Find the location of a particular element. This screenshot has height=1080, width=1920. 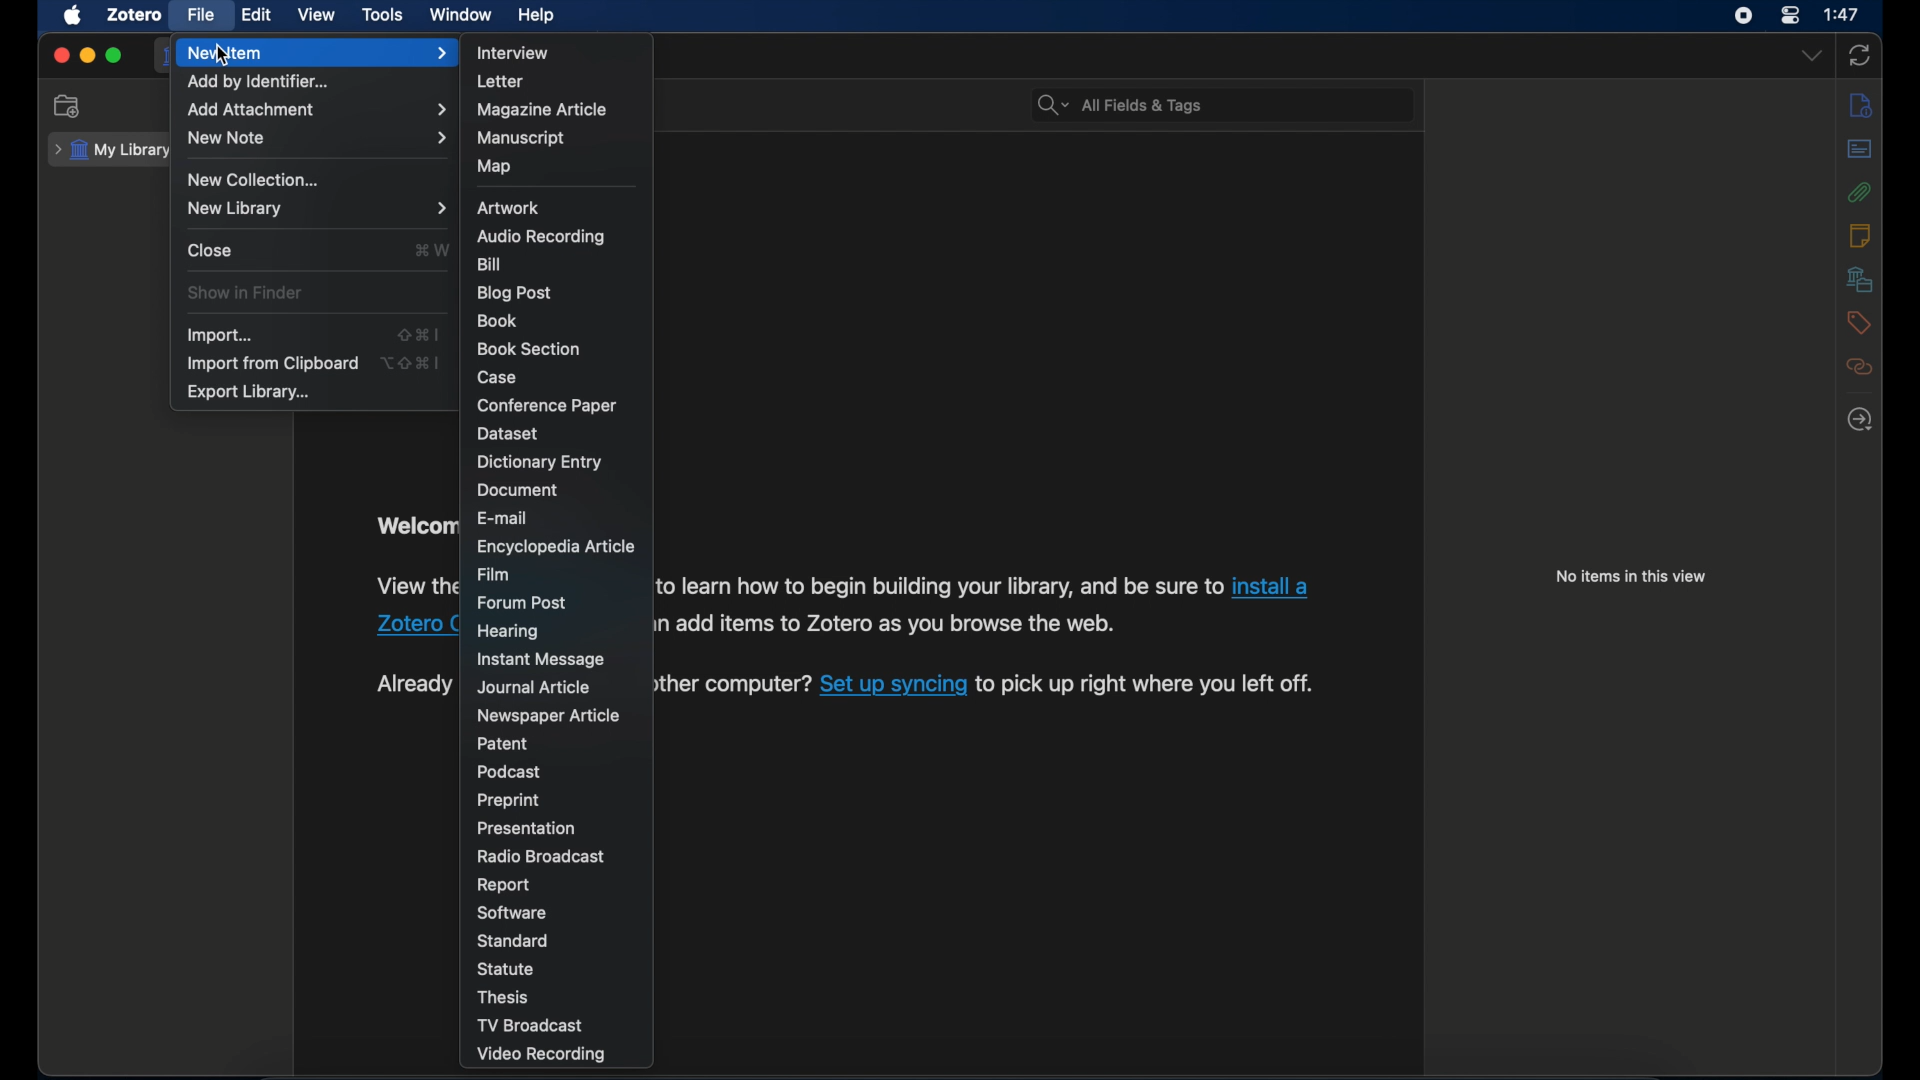

standard is located at coordinates (512, 941).